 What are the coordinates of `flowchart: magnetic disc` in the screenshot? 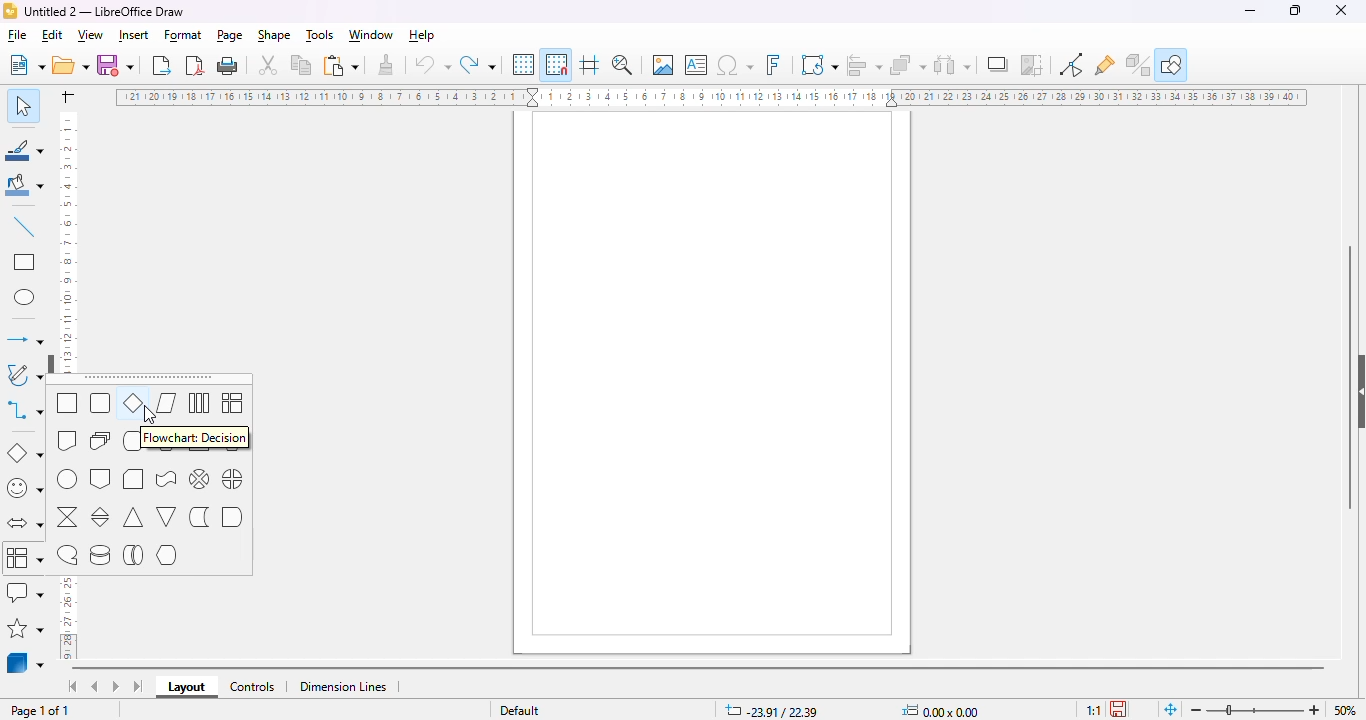 It's located at (100, 556).